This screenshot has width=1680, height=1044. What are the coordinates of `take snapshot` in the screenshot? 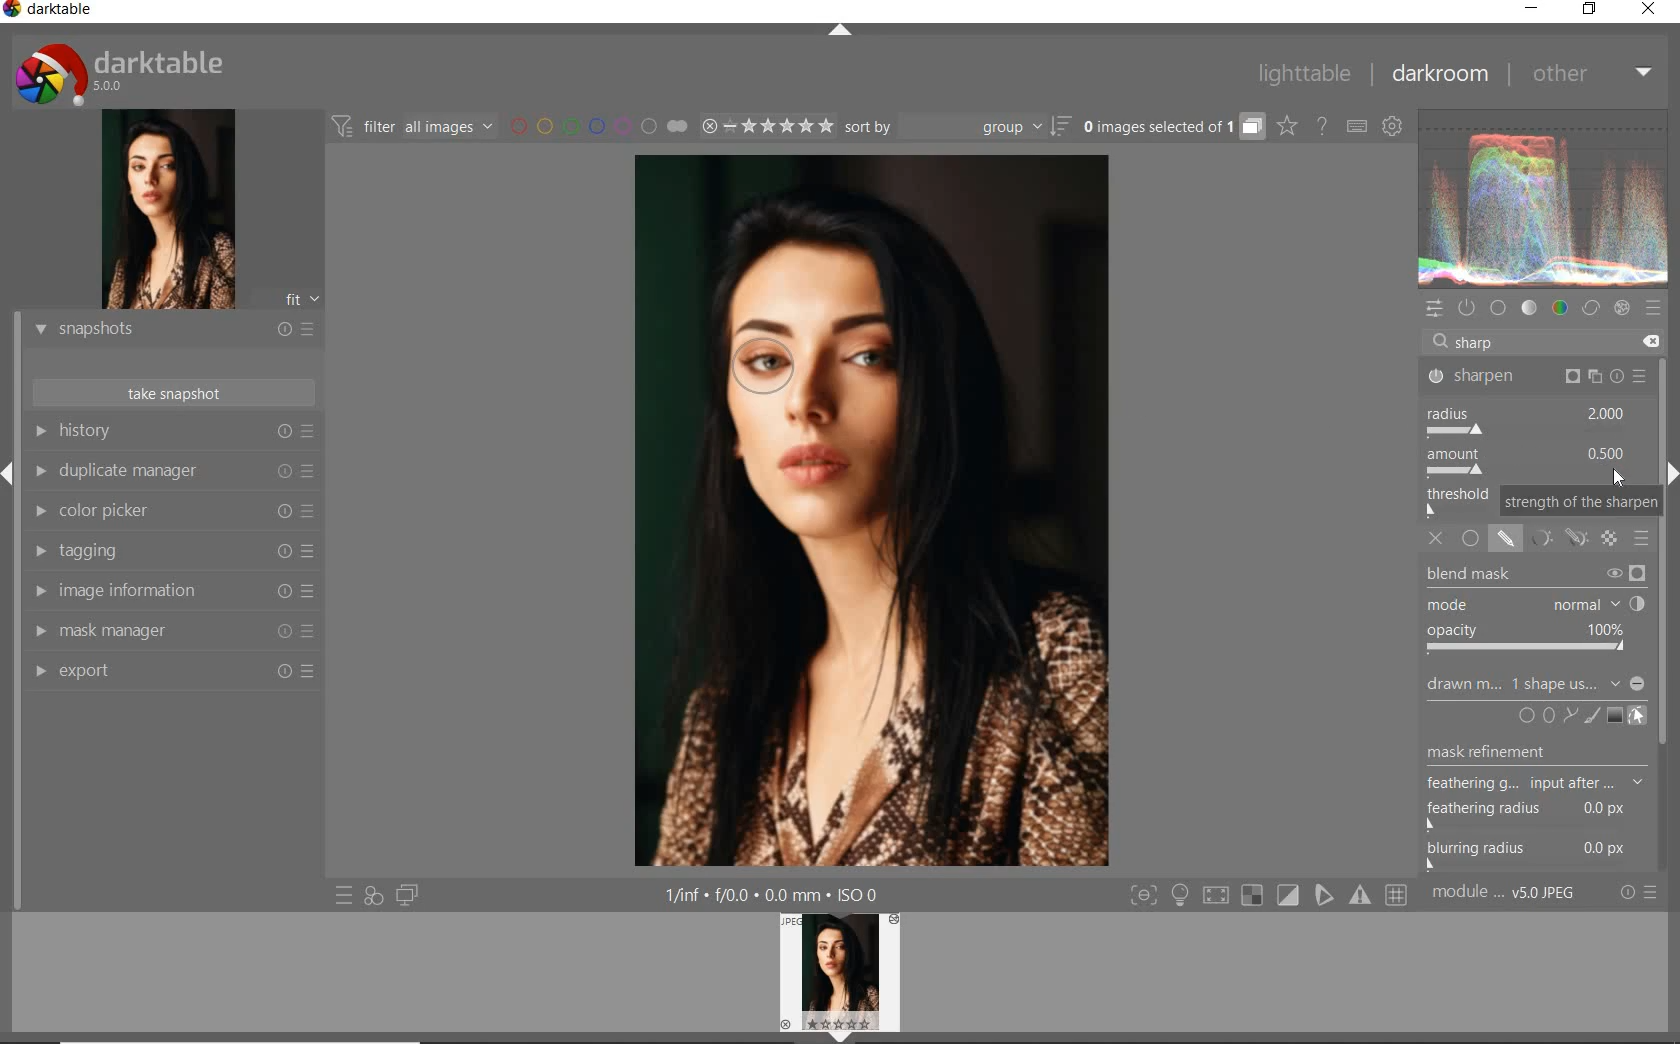 It's located at (172, 394).